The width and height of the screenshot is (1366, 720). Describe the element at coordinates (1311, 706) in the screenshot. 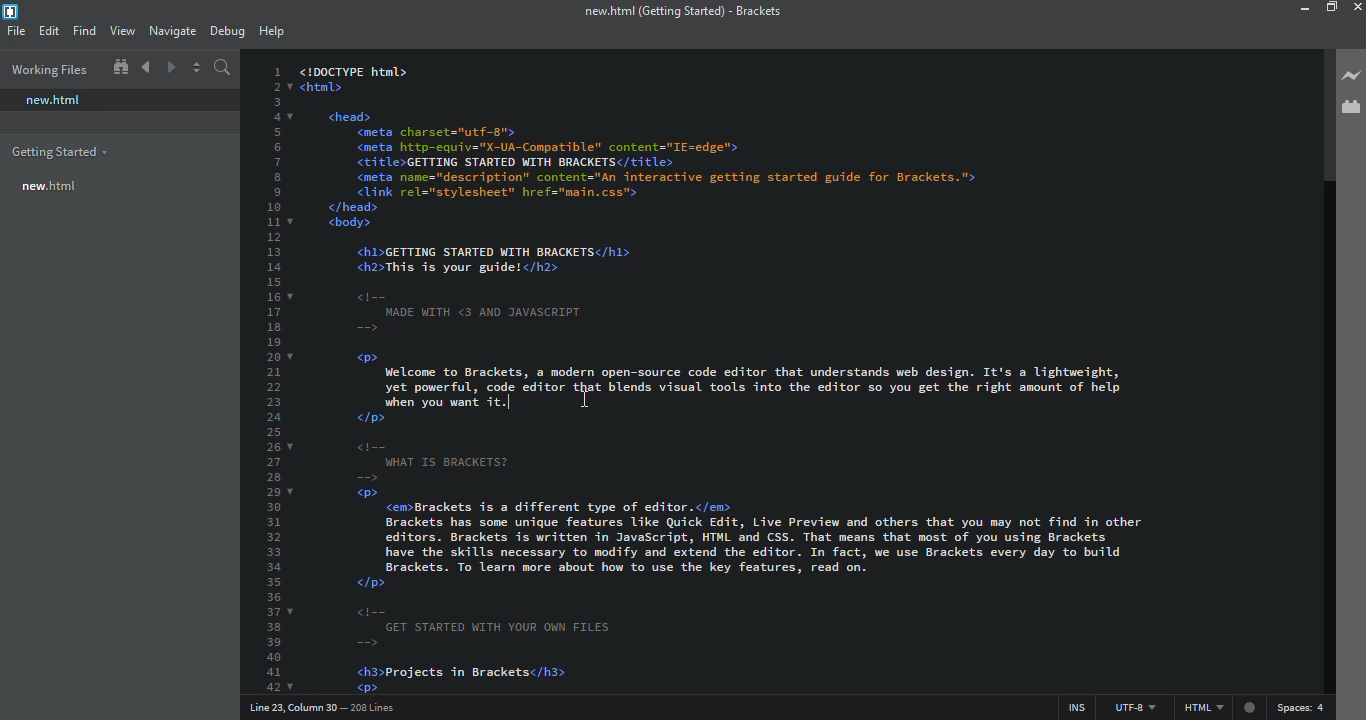

I see `spaces` at that location.